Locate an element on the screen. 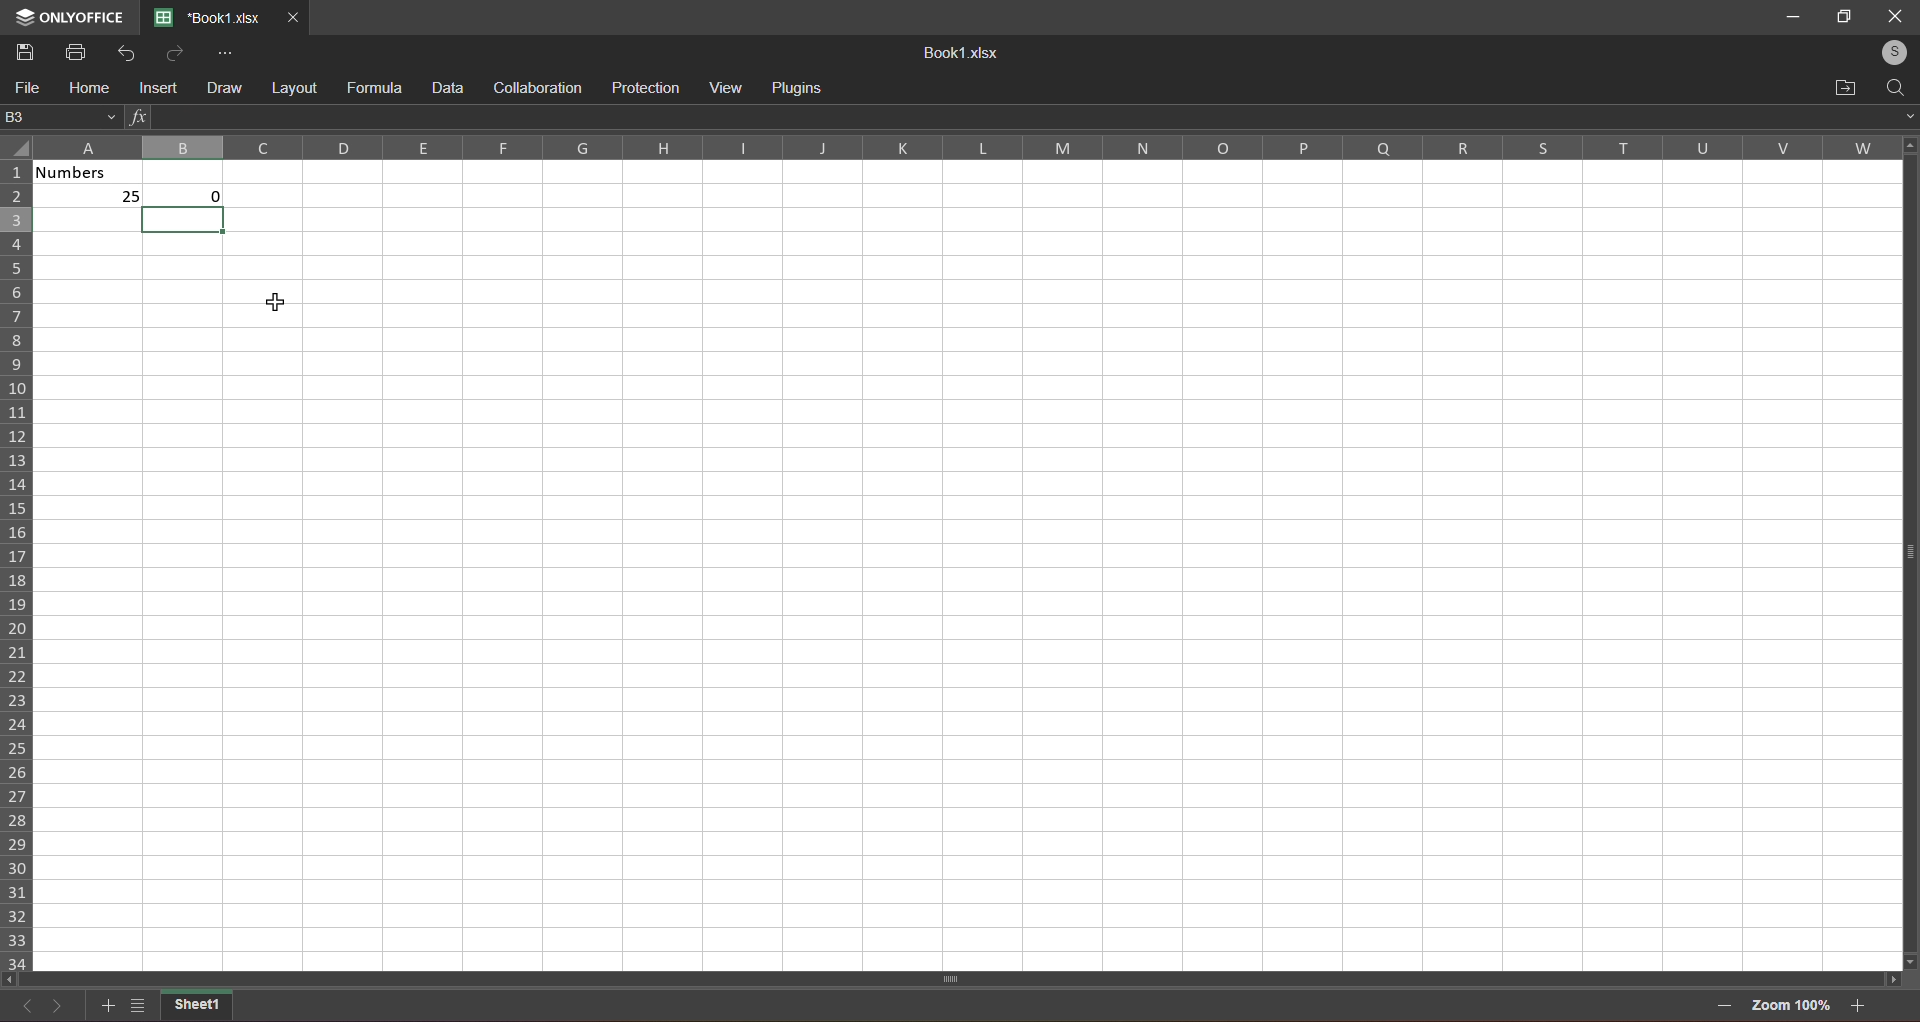 The image size is (1920, 1022). list of sheet is located at coordinates (135, 1009).